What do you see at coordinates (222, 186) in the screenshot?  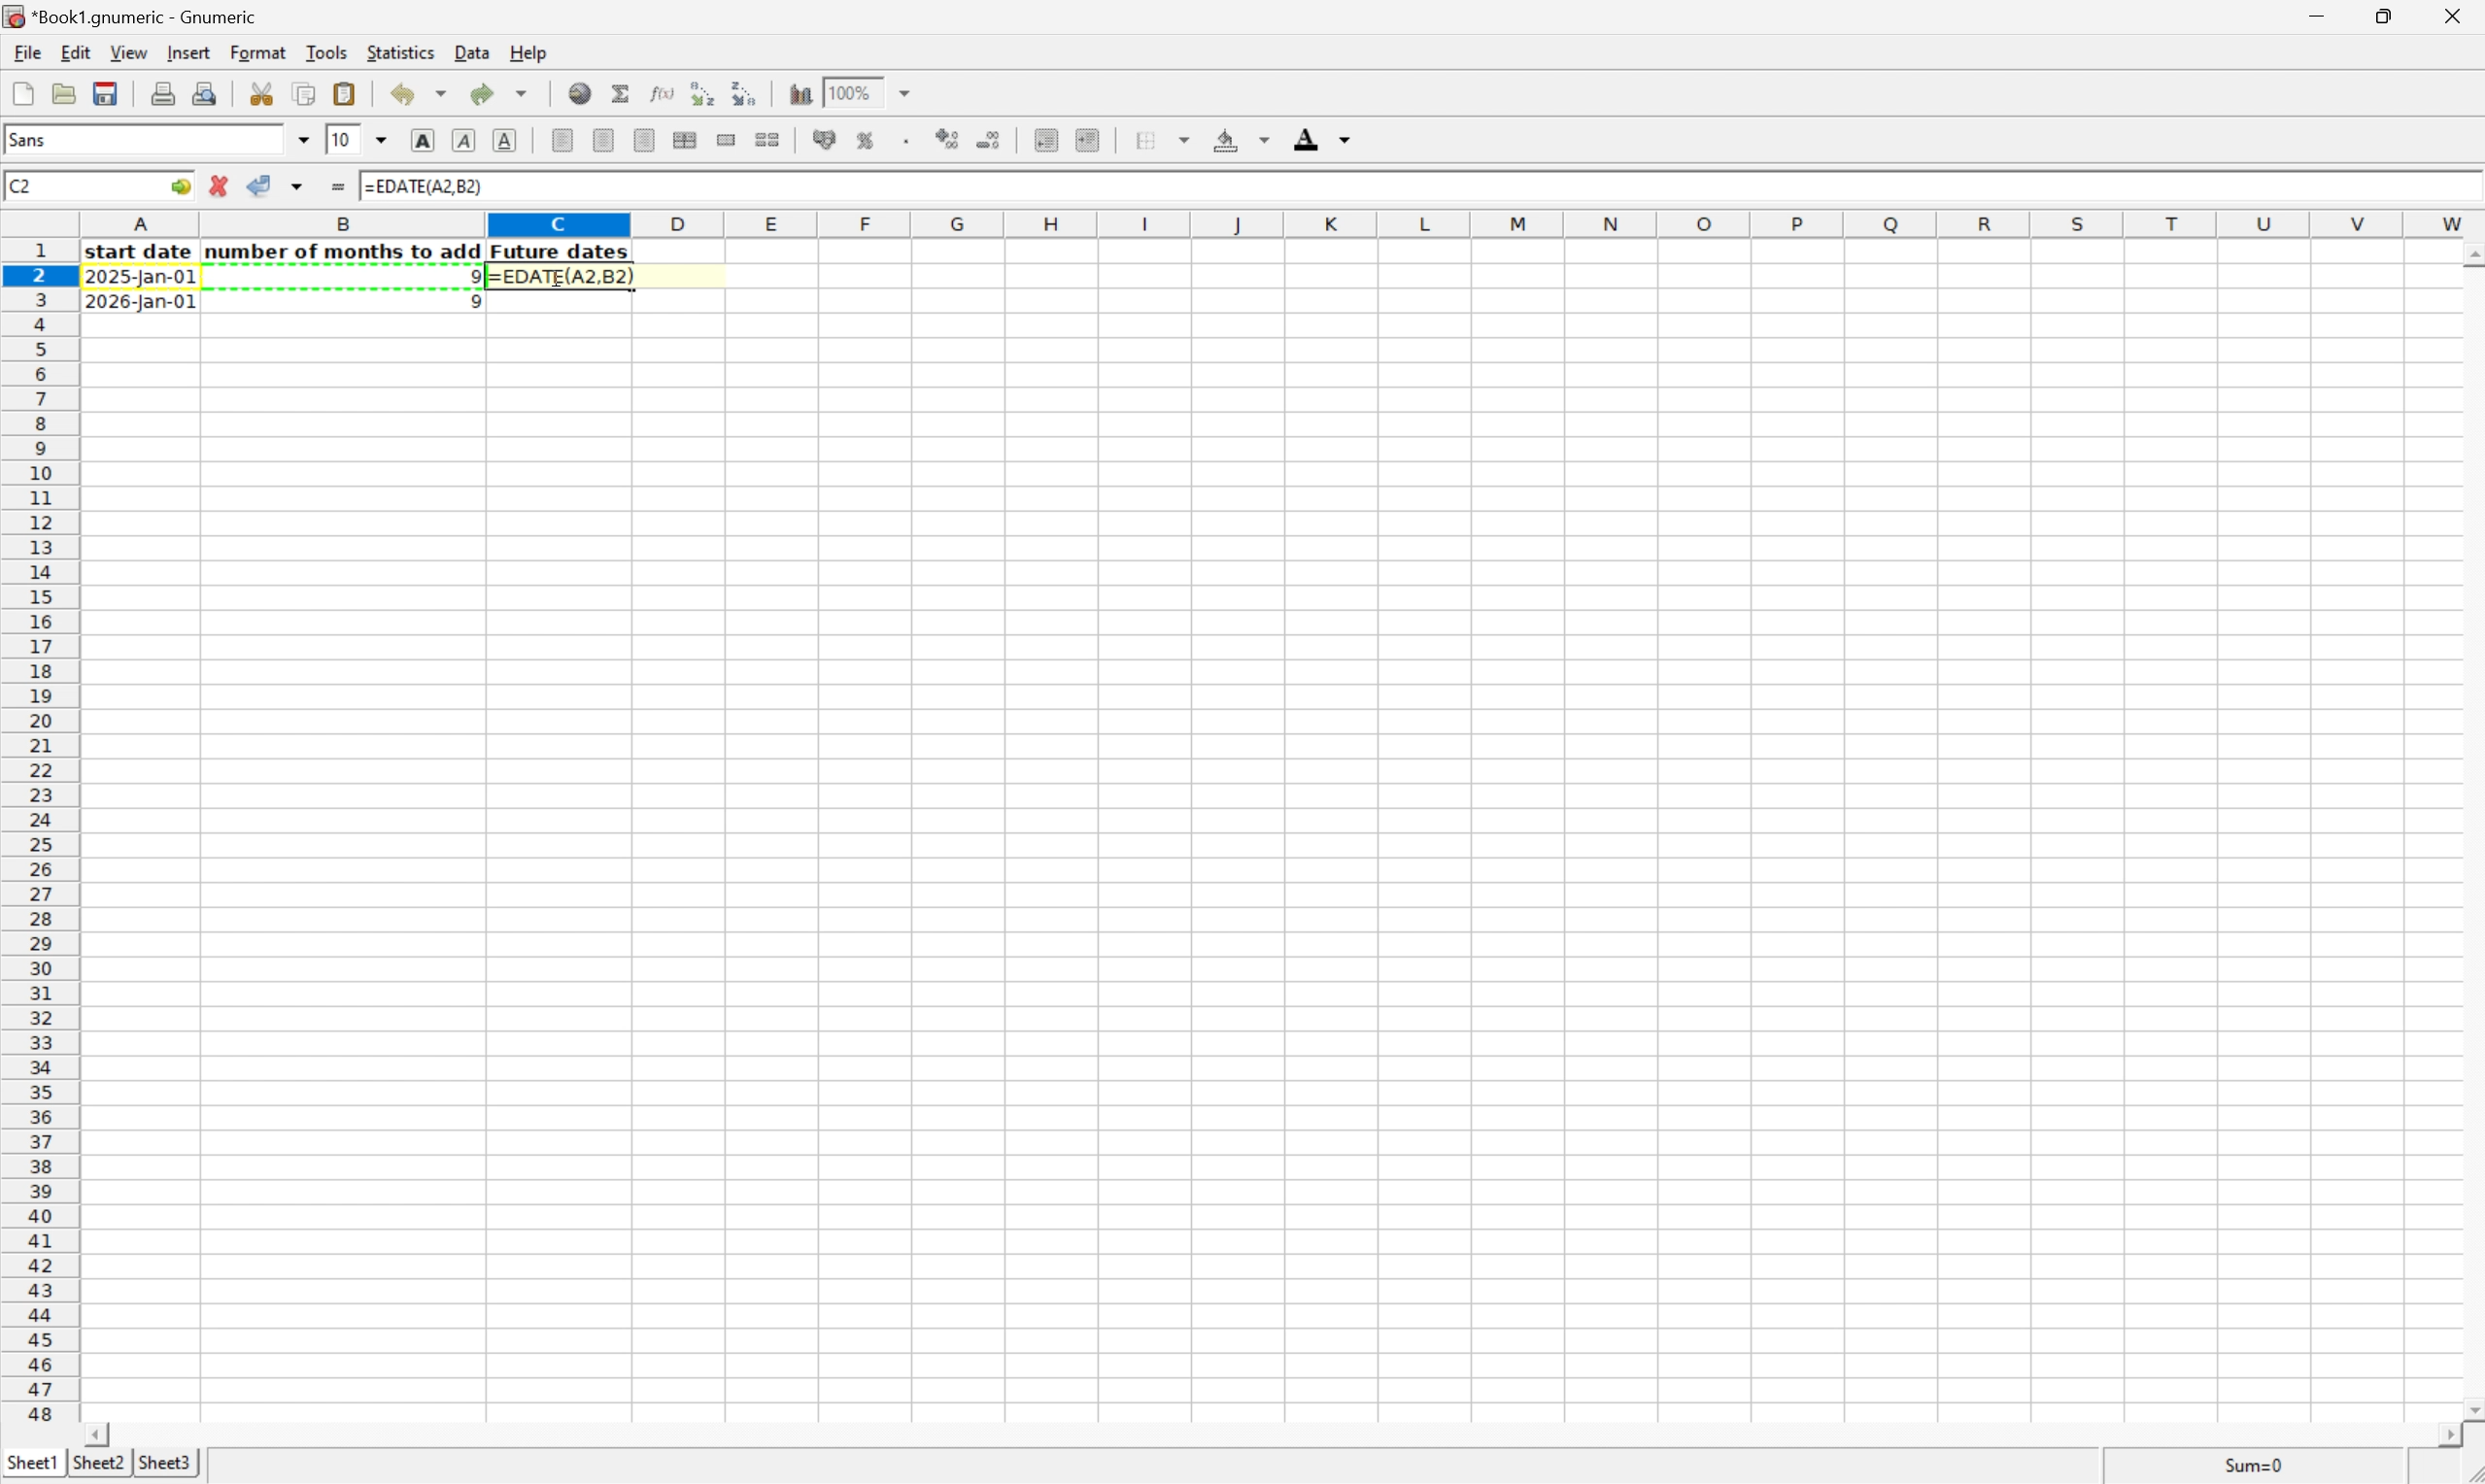 I see `Cancel changes` at bounding box center [222, 186].